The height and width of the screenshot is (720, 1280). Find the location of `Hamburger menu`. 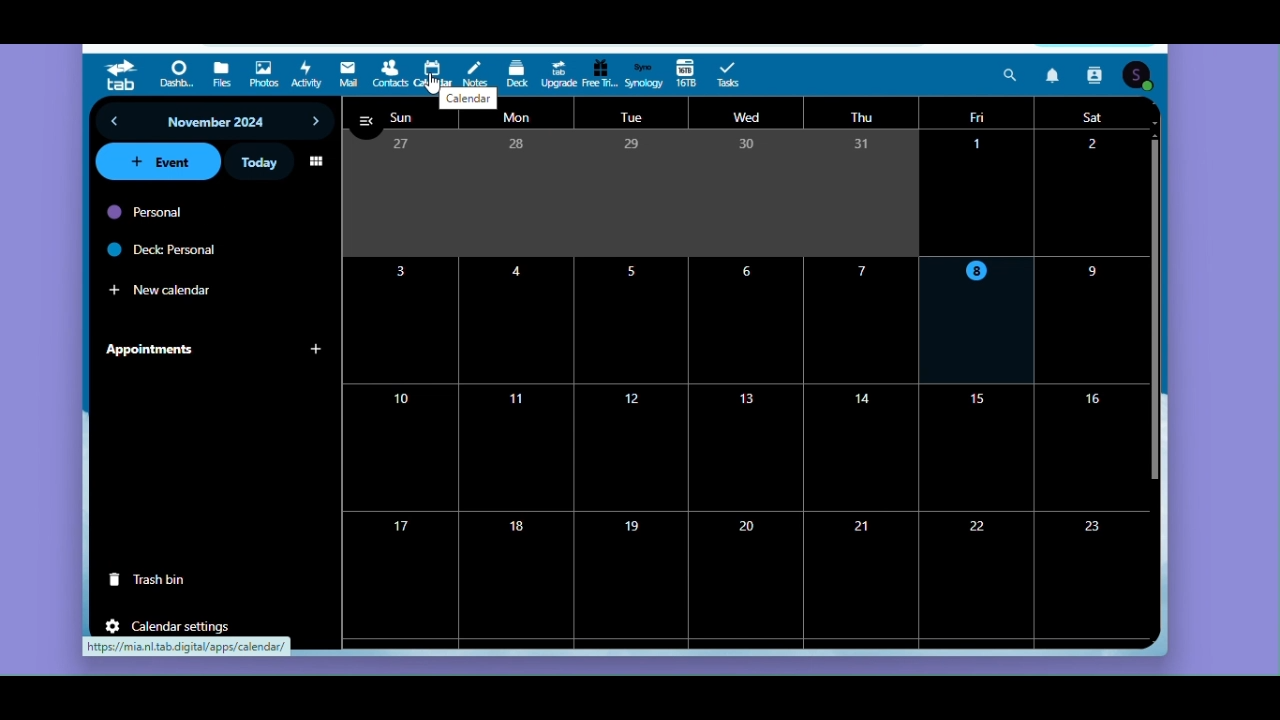

Hamburger menu is located at coordinates (369, 123).